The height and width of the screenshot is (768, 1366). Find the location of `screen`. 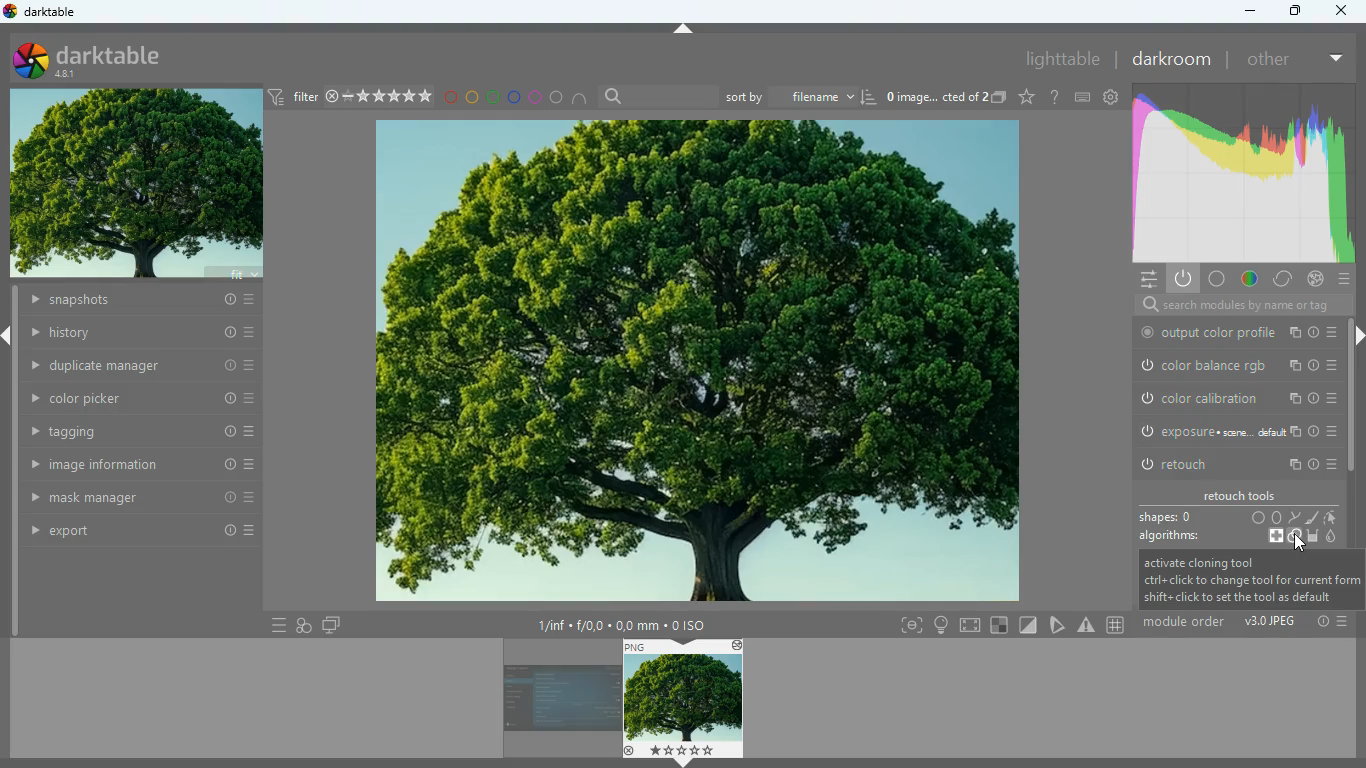

screen is located at coordinates (971, 624).